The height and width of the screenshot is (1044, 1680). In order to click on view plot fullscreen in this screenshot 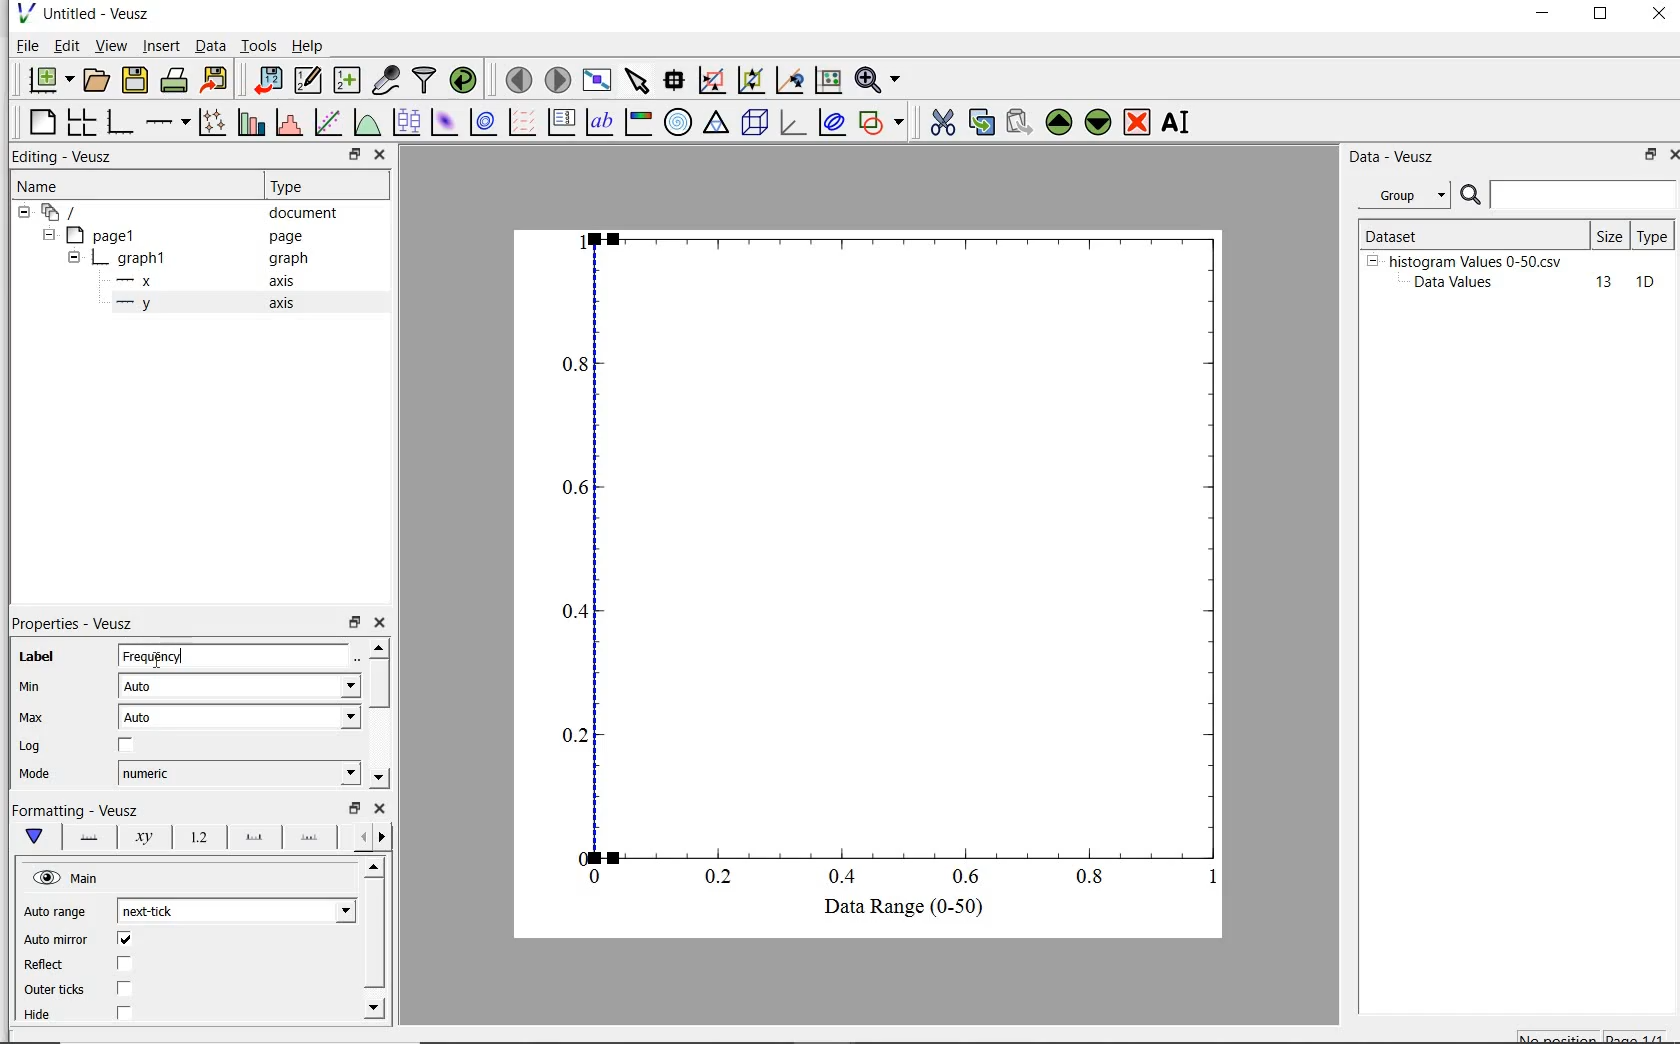, I will do `click(597, 78)`.